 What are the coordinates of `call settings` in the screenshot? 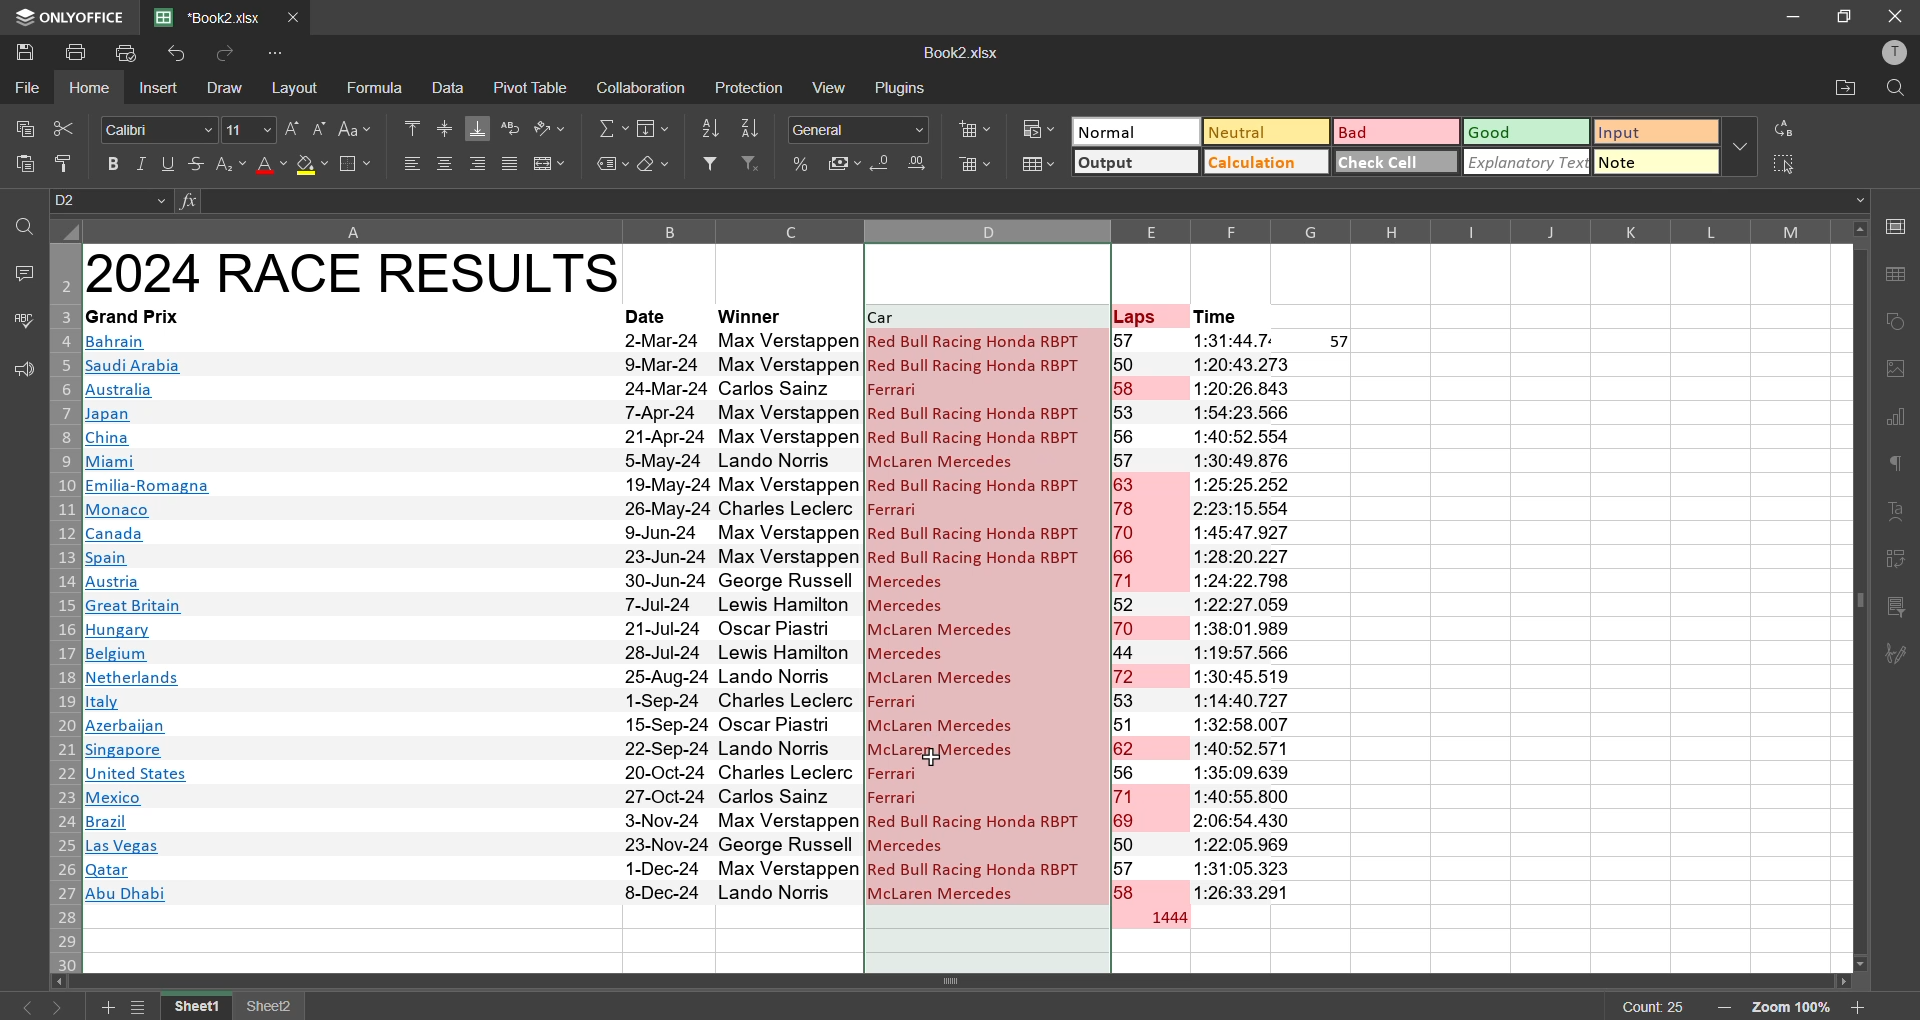 It's located at (1898, 231).